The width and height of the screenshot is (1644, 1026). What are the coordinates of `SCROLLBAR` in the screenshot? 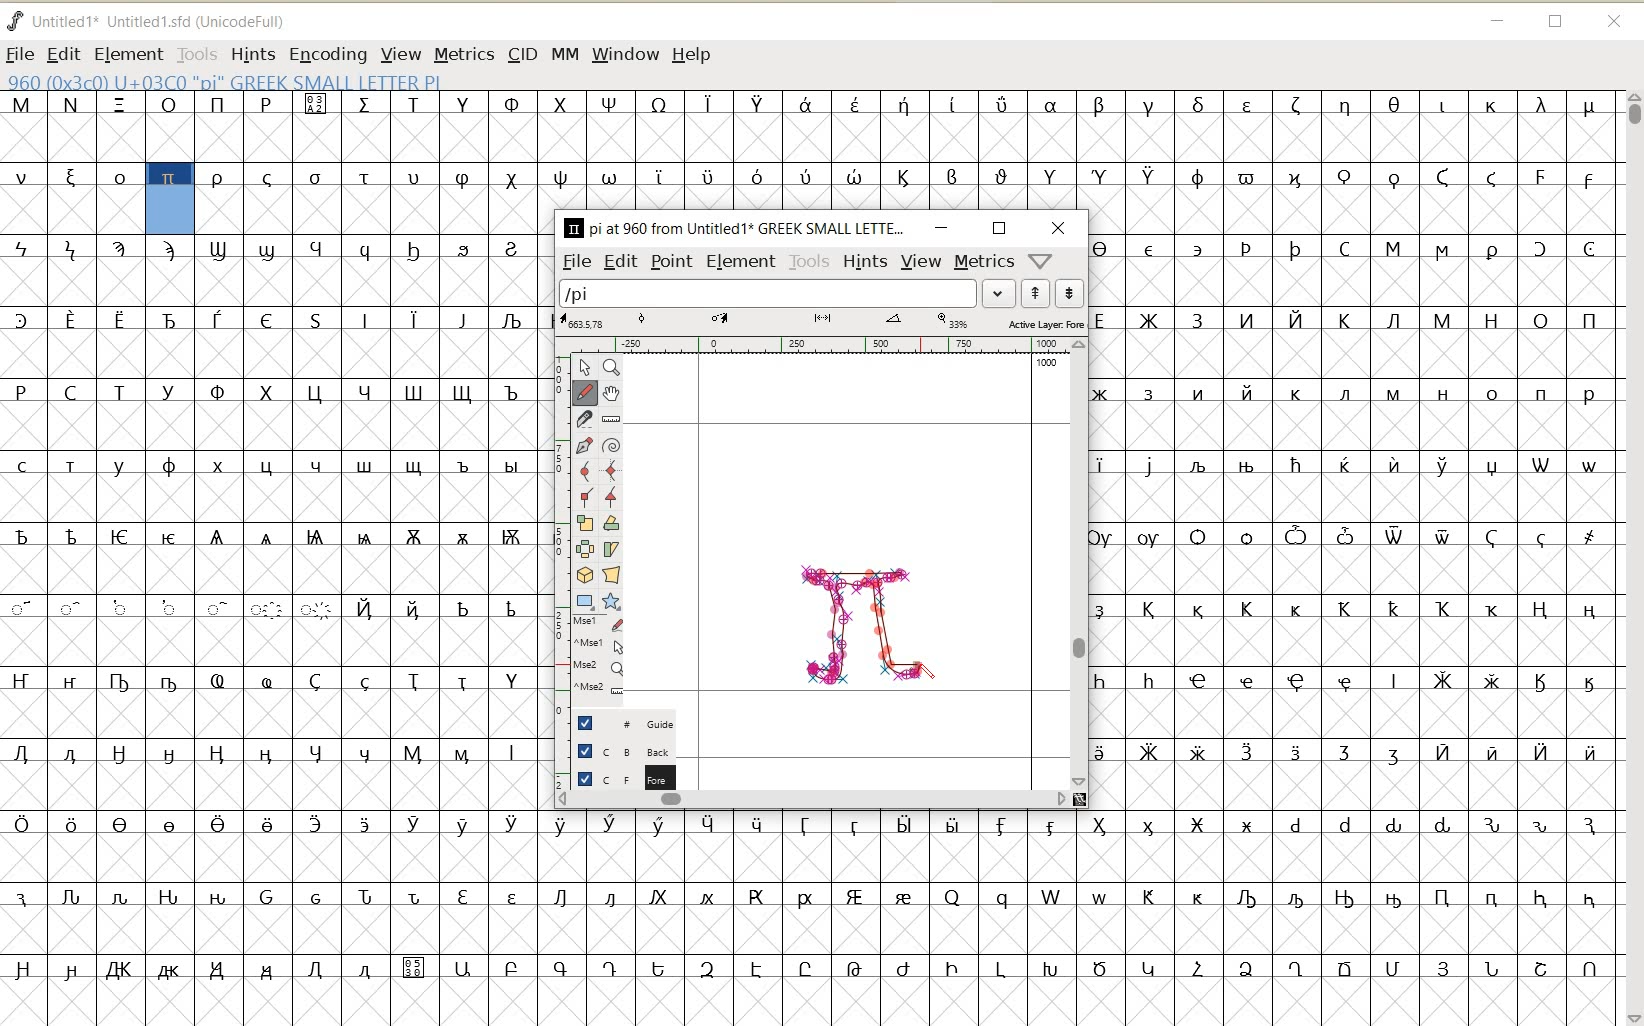 It's located at (1632, 557).